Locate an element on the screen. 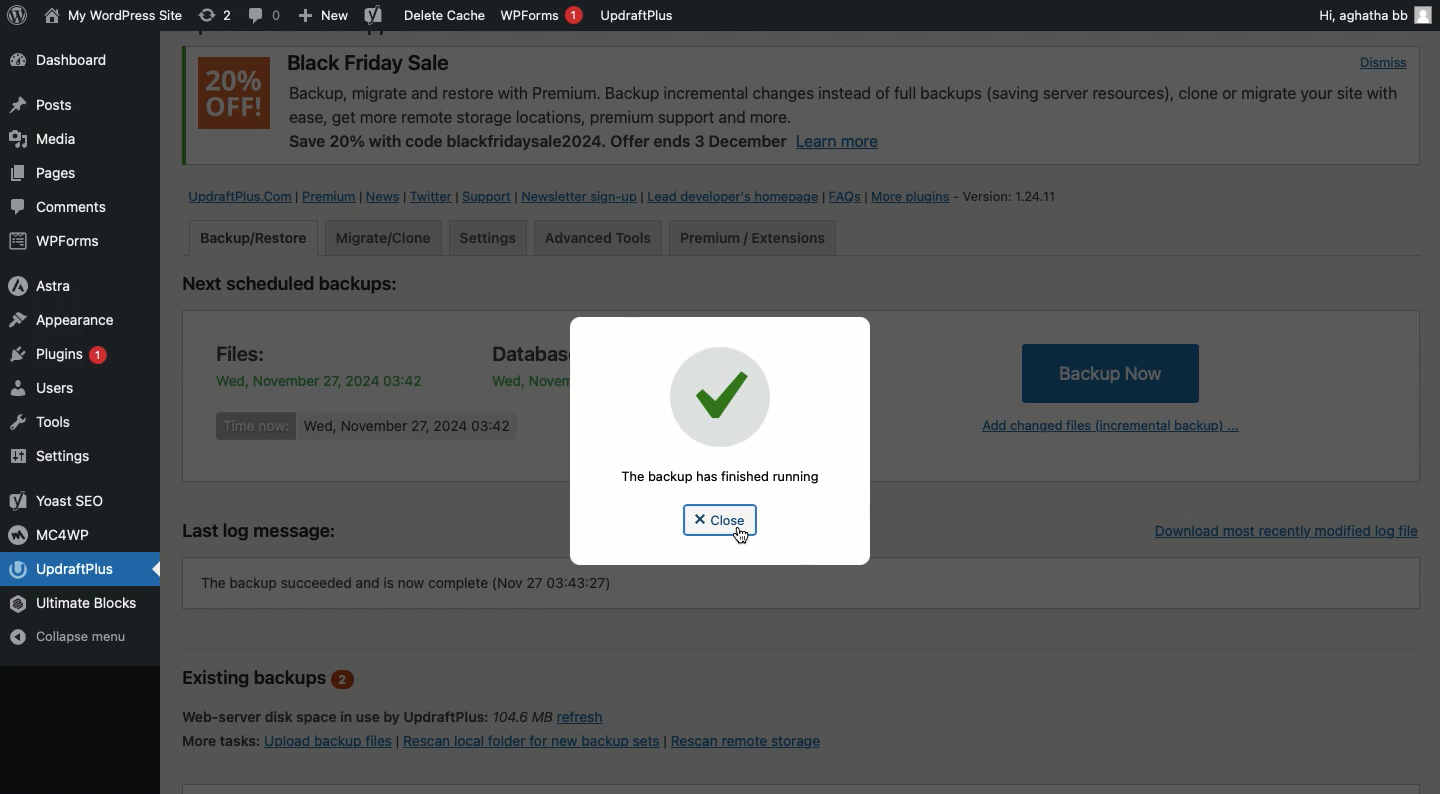  wordpress logo is located at coordinates (17, 15).